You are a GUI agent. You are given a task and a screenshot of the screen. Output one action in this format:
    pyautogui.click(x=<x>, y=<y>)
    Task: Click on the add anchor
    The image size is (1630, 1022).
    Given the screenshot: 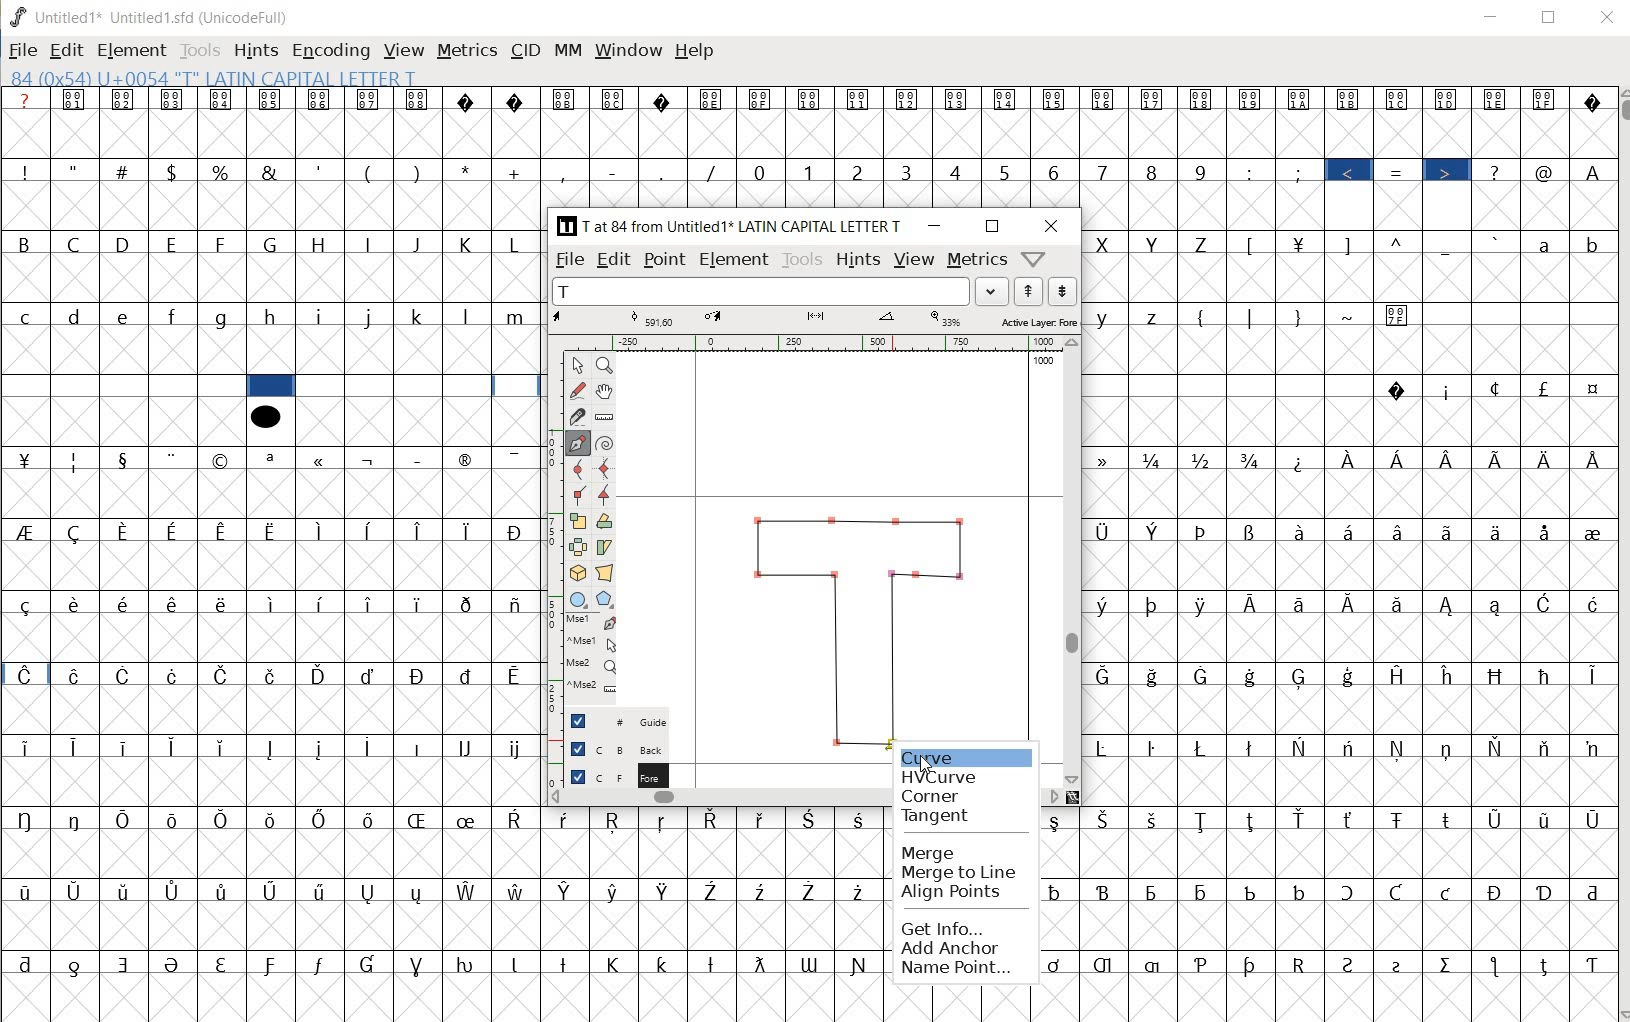 What is the action you would take?
    pyautogui.click(x=963, y=949)
    